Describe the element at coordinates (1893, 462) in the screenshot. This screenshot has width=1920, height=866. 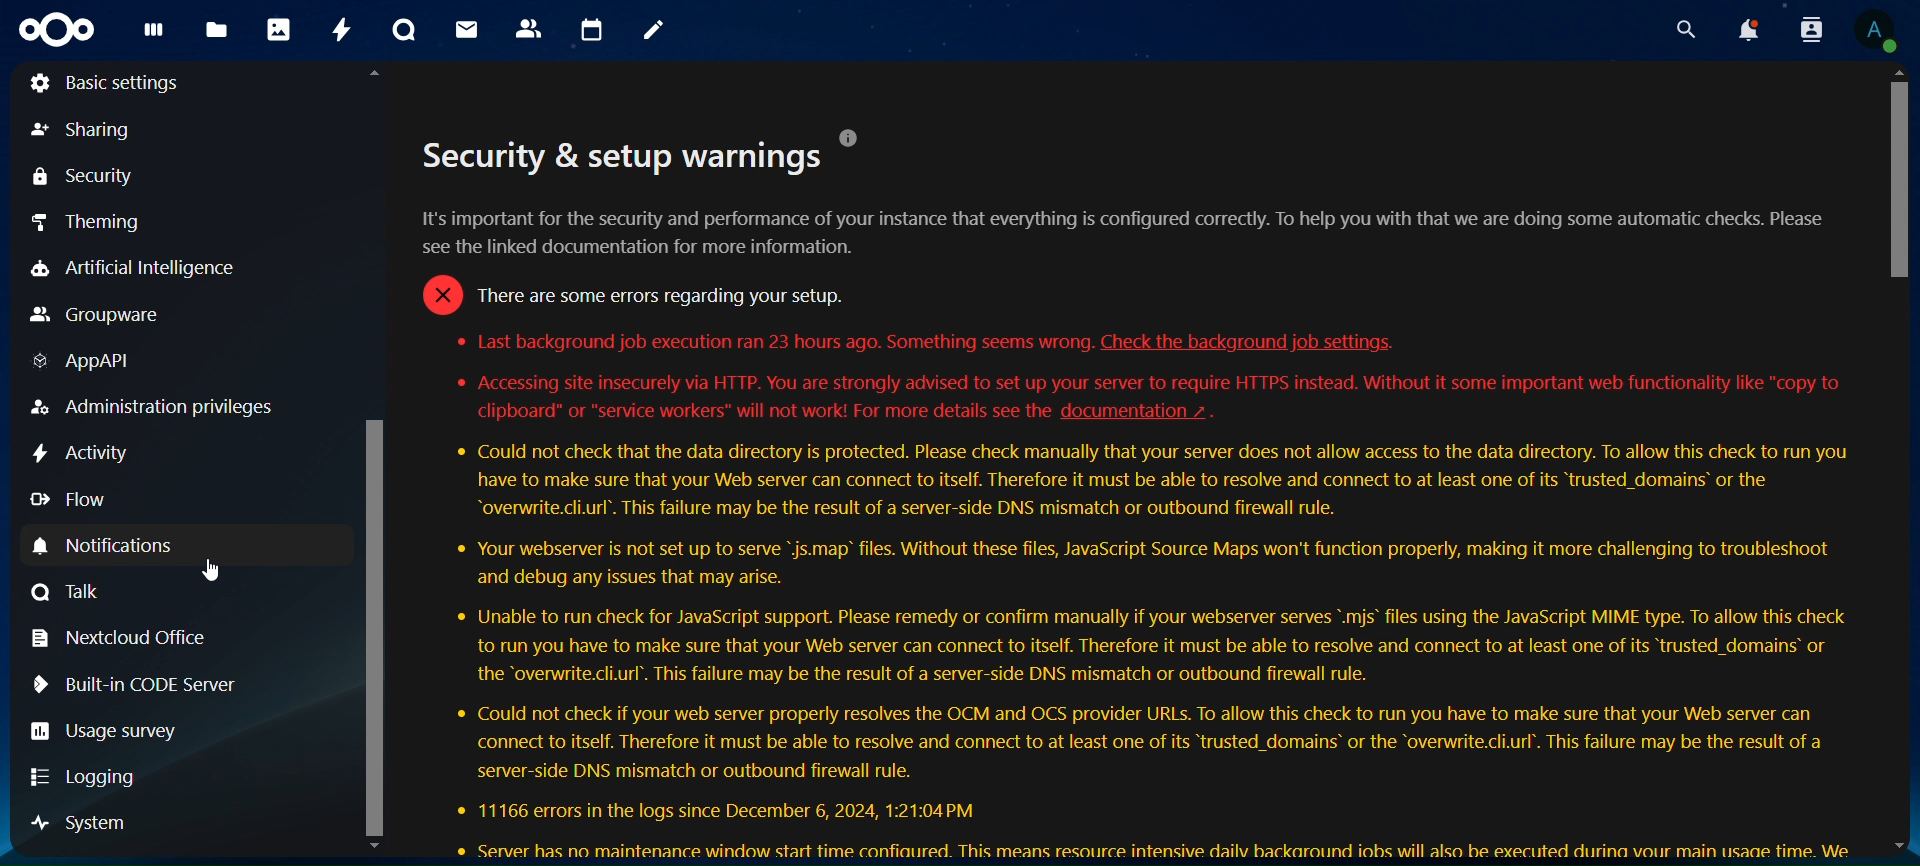
I see `Scrollbar` at that location.